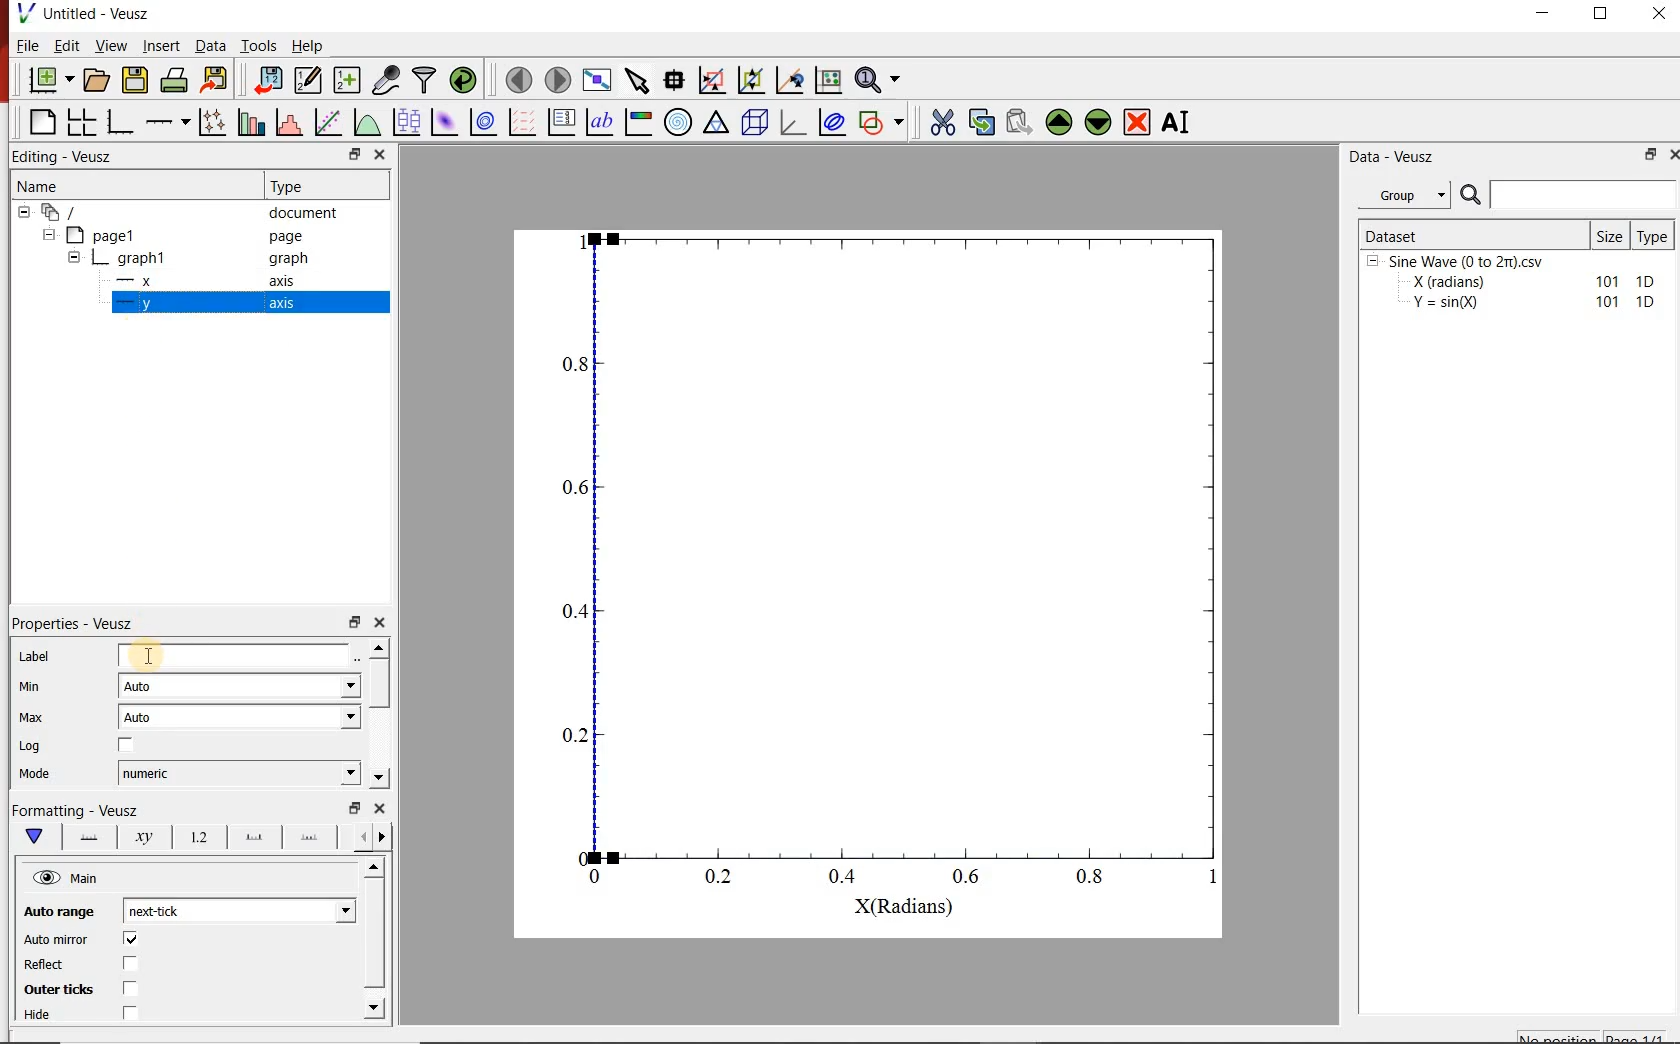 Image resolution: width=1680 pixels, height=1044 pixels. What do you see at coordinates (112, 45) in the screenshot?
I see `View` at bounding box center [112, 45].